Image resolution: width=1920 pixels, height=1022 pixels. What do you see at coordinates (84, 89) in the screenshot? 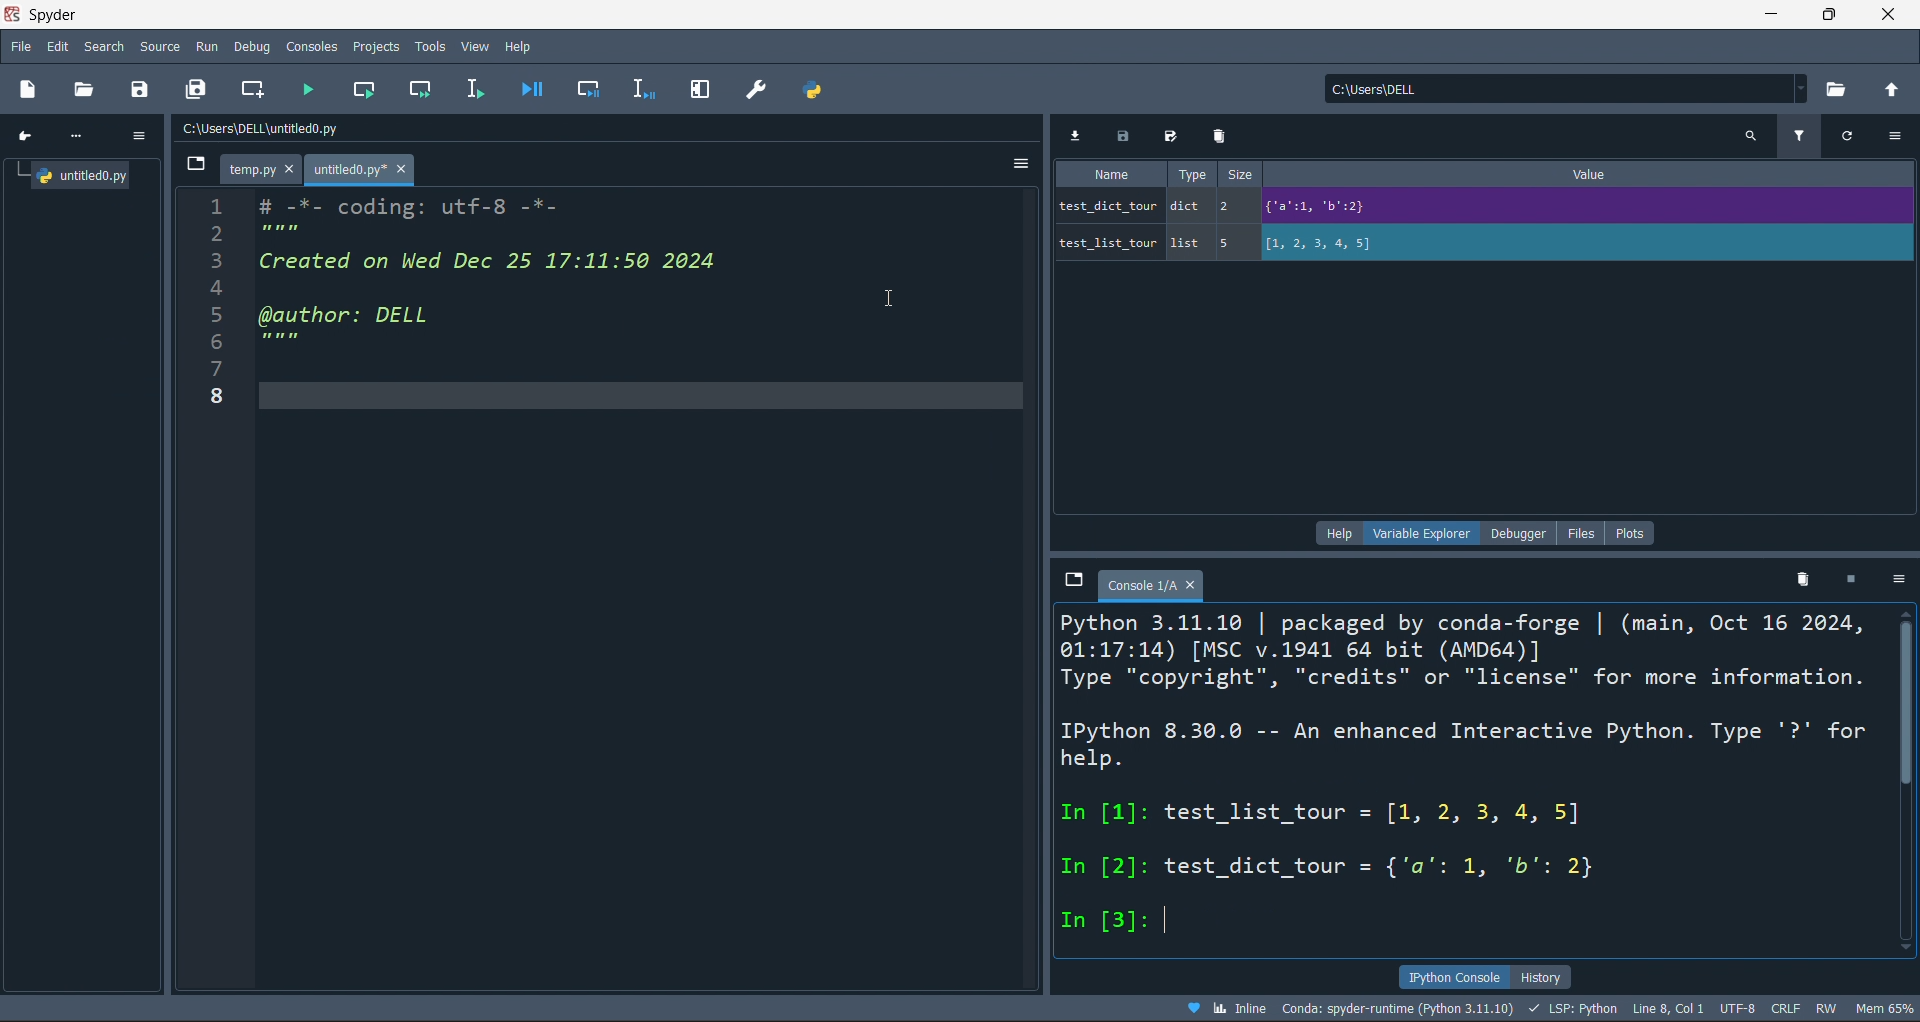
I see `open file` at bounding box center [84, 89].